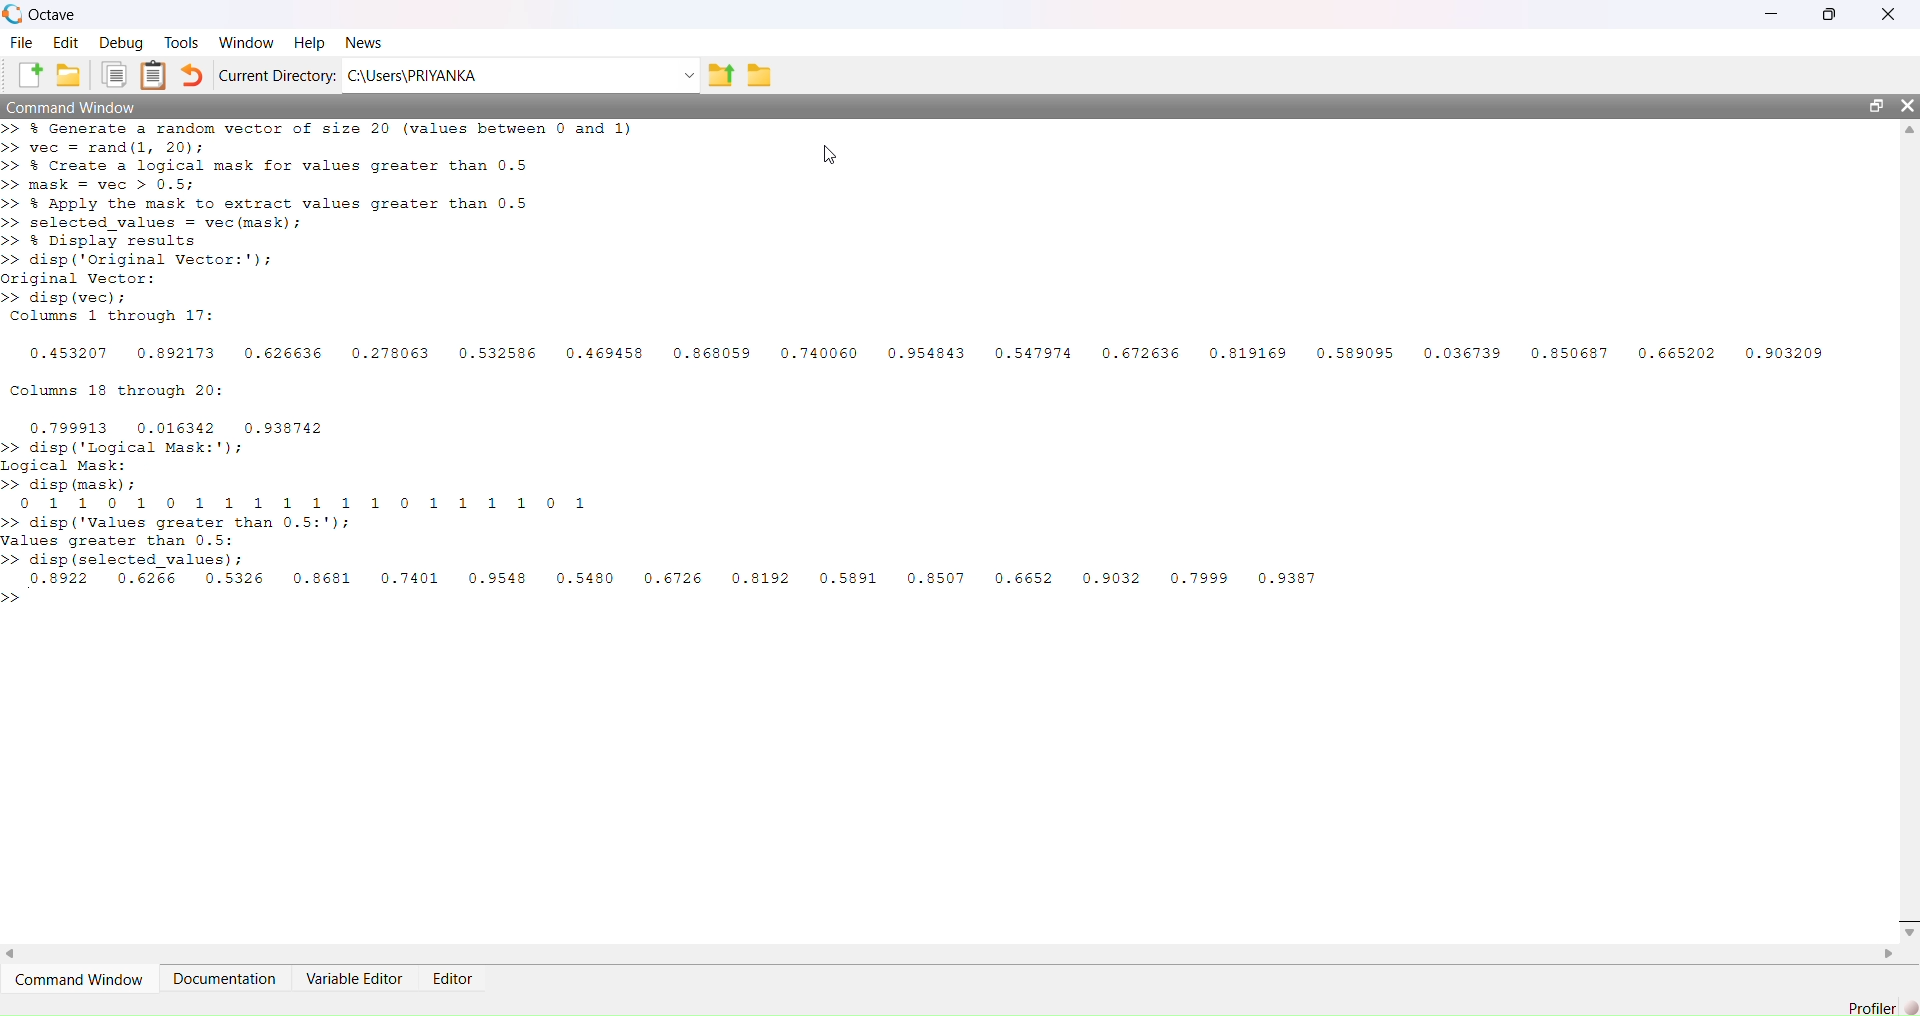 This screenshot has height=1016, width=1920. I want to click on Cursor, so click(829, 157).